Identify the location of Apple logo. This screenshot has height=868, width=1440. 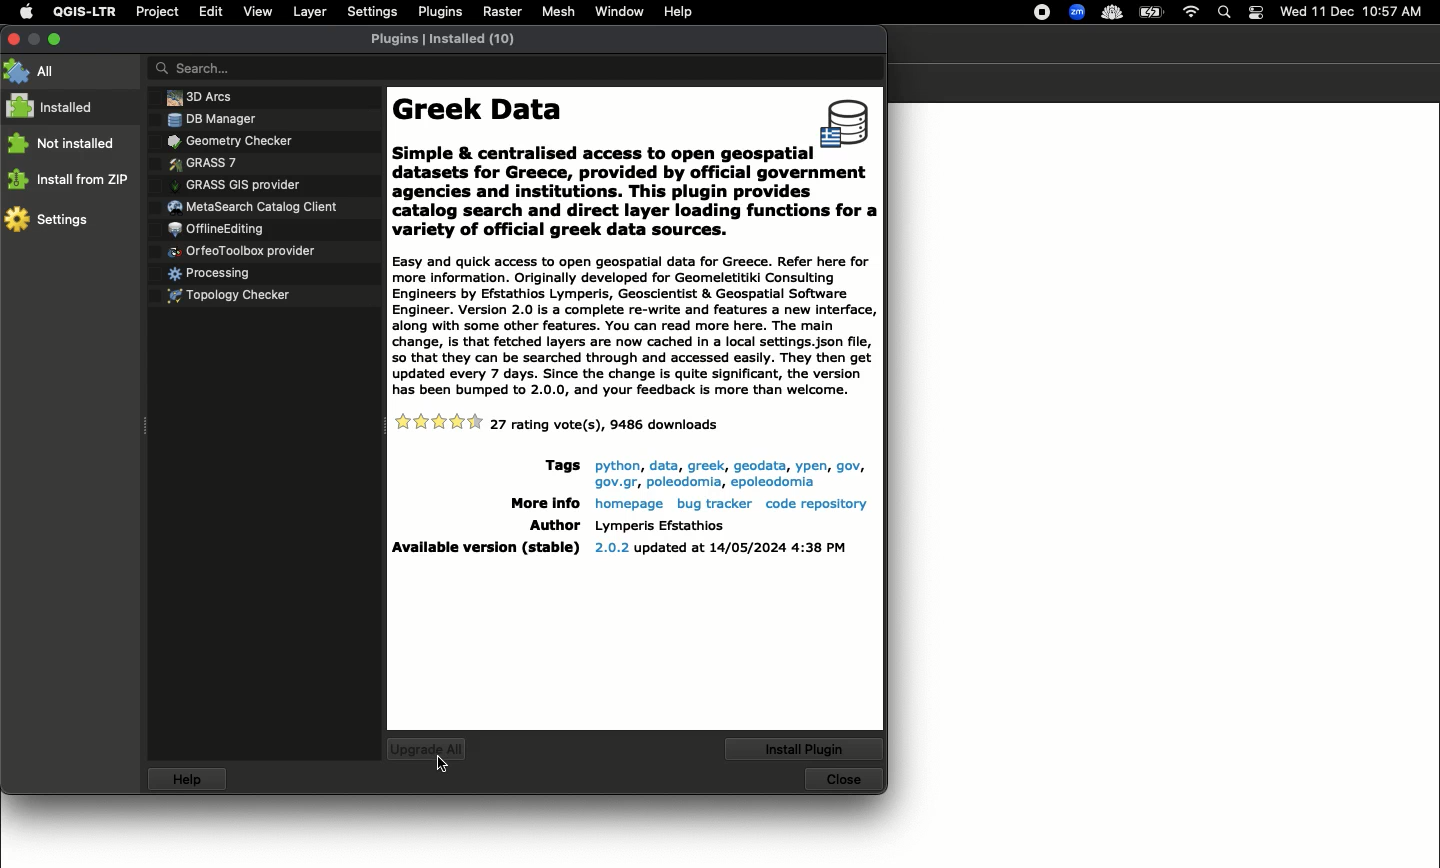
(26, 13).